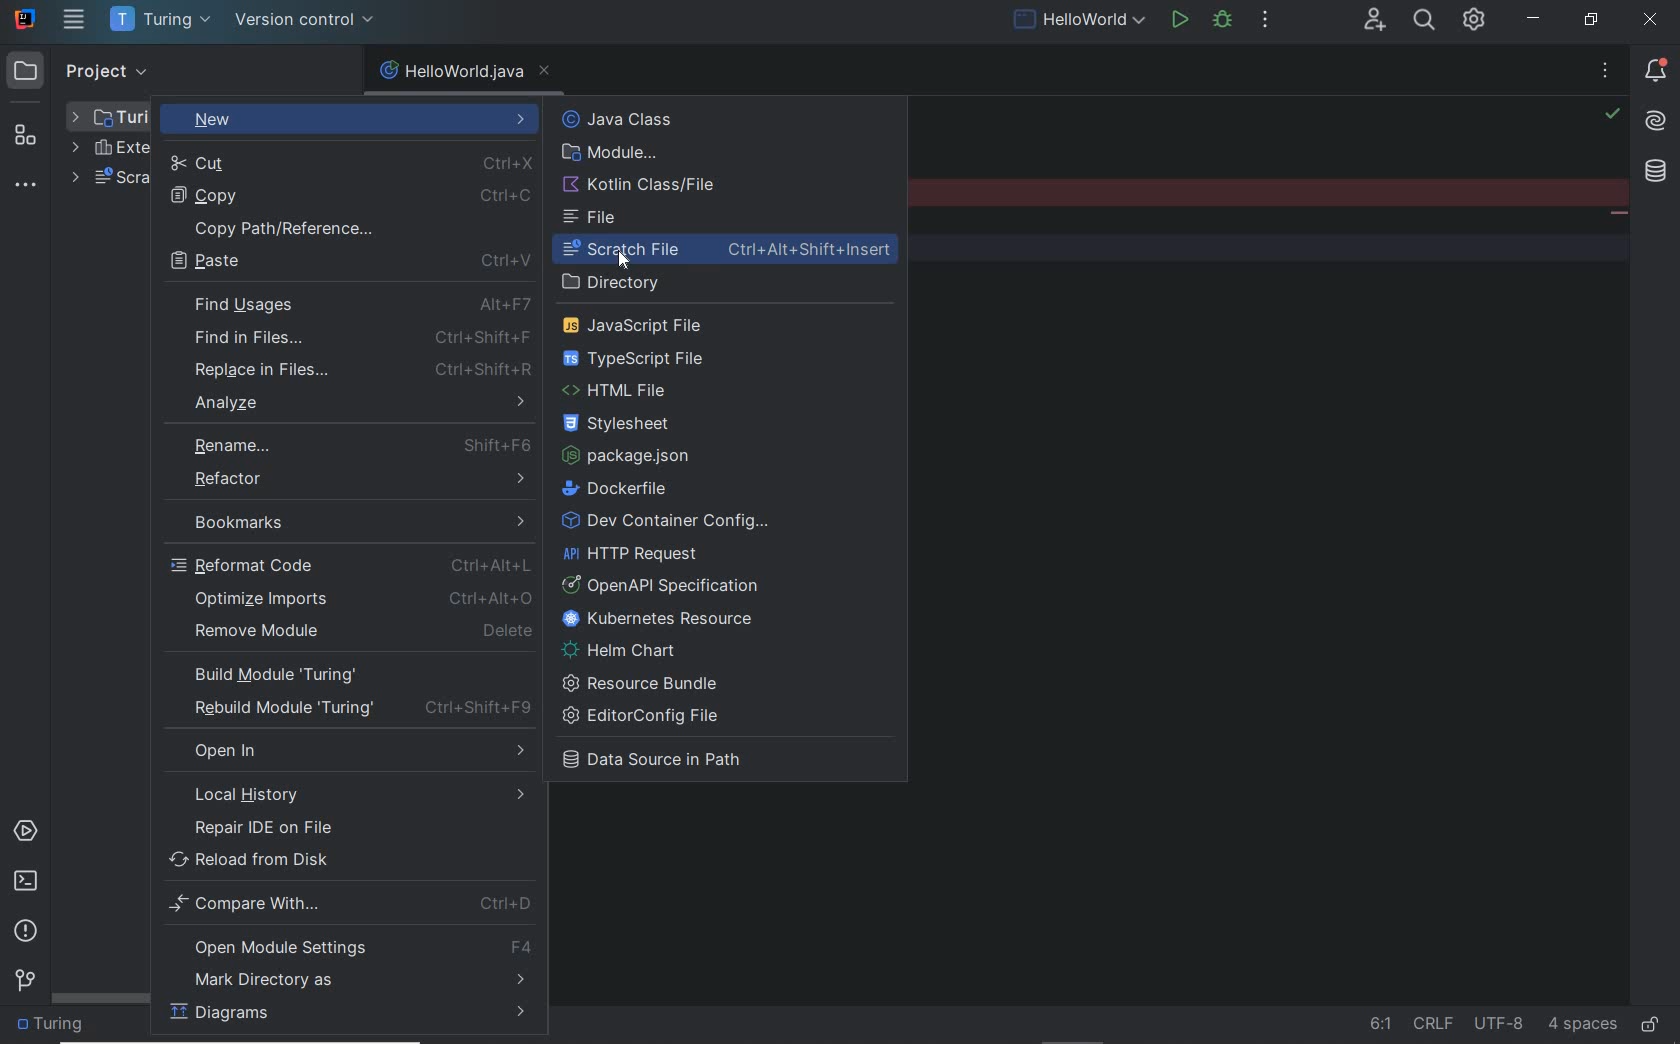 The height and width of the screenshot is (1044, 1680). Describe the element at coordinates (346, 195) in the screenshot. I see `copy` at that location.